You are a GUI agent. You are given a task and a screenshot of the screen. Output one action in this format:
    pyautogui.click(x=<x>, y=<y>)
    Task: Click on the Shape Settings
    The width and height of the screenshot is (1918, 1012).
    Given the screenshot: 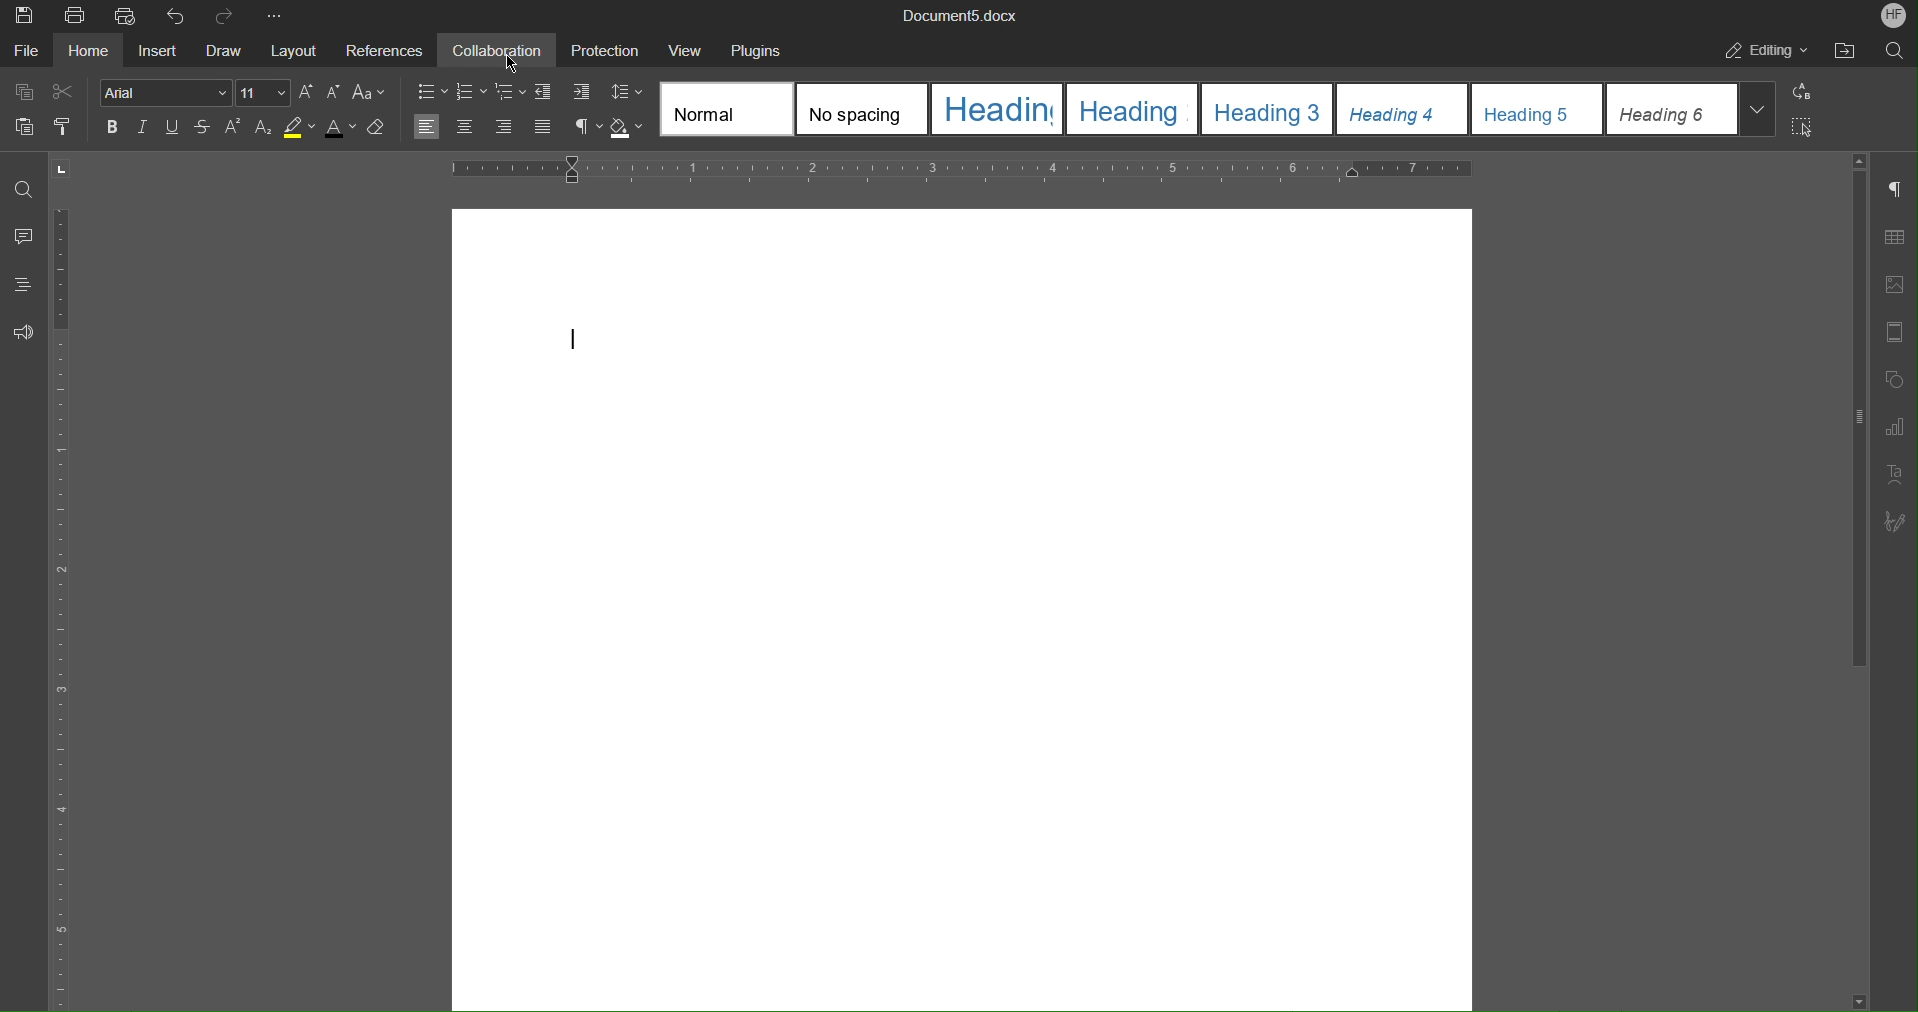 What is the action you would take?
    pyautogui.click(x=1892, y=383)
    